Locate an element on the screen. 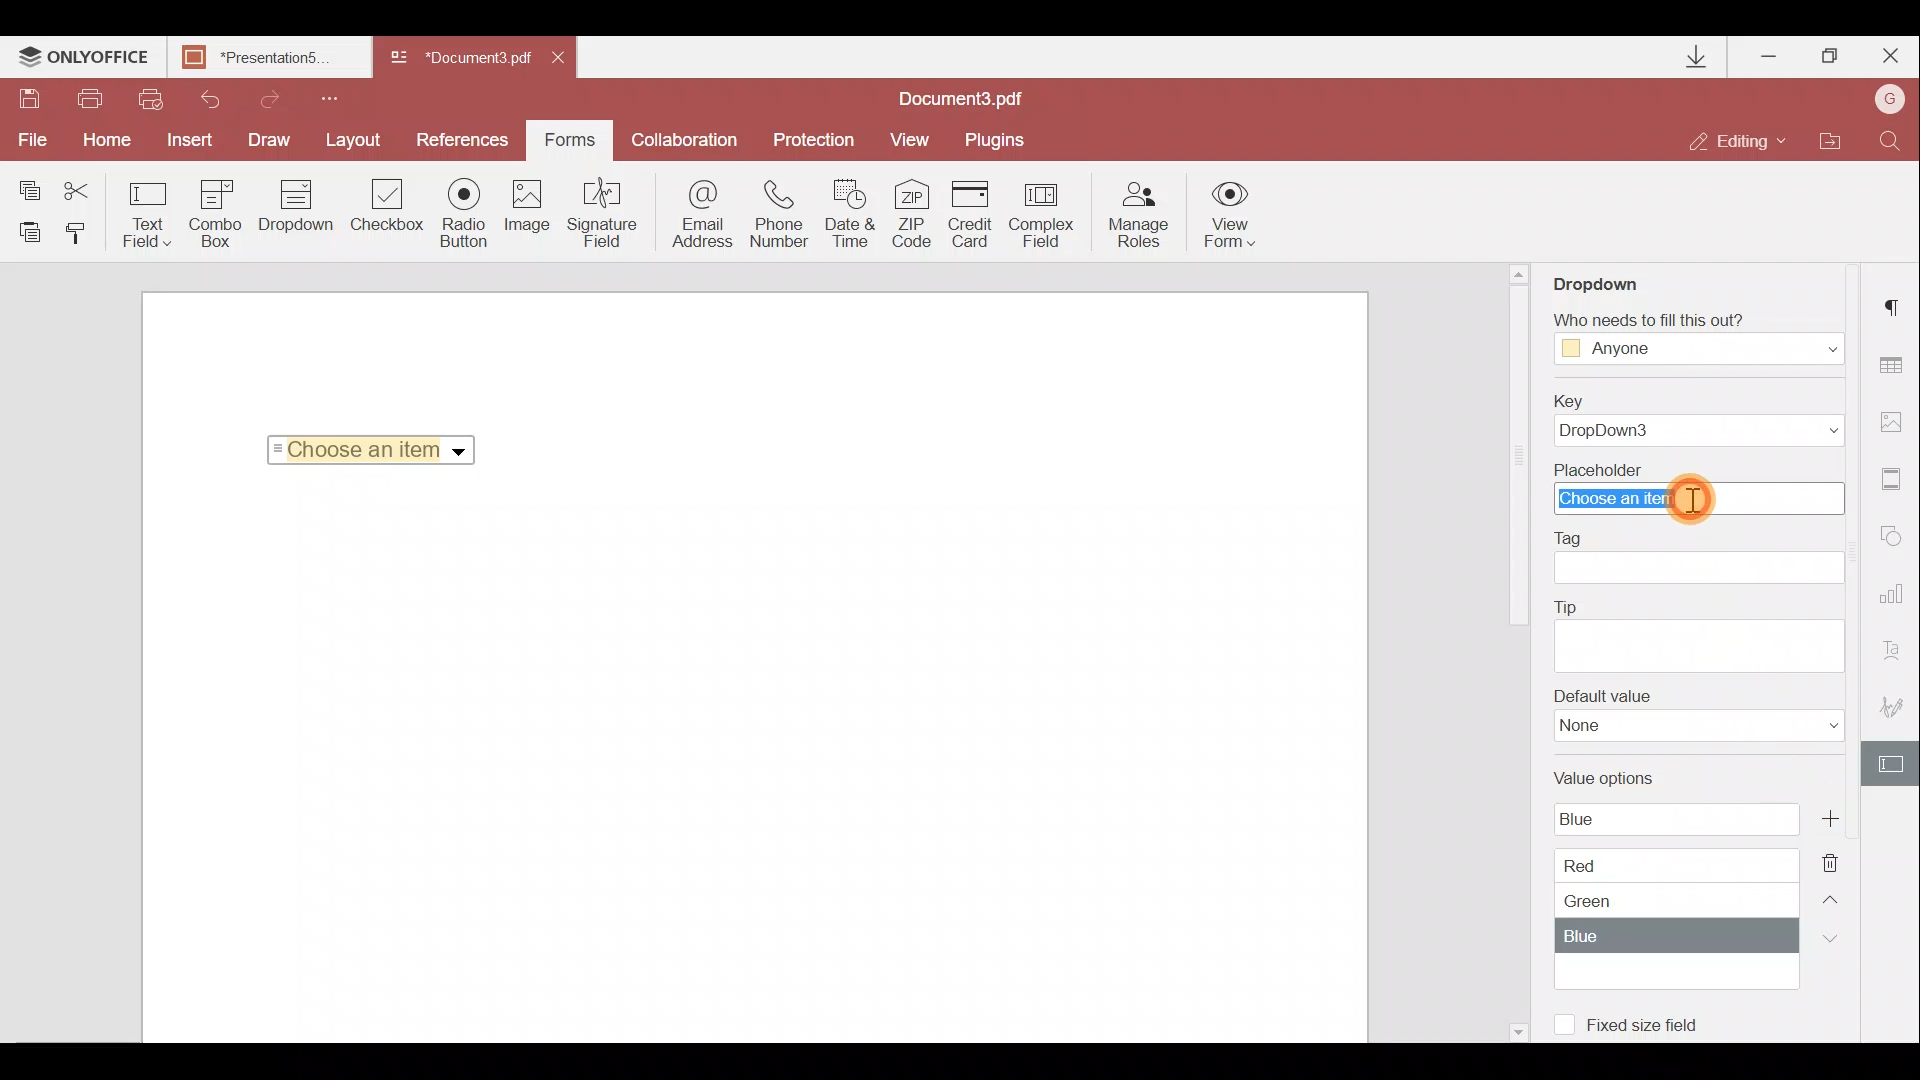 Image resolution: width=1920 pixels, height=1080 pixels. Value options is located at coordinates (1674, 874).